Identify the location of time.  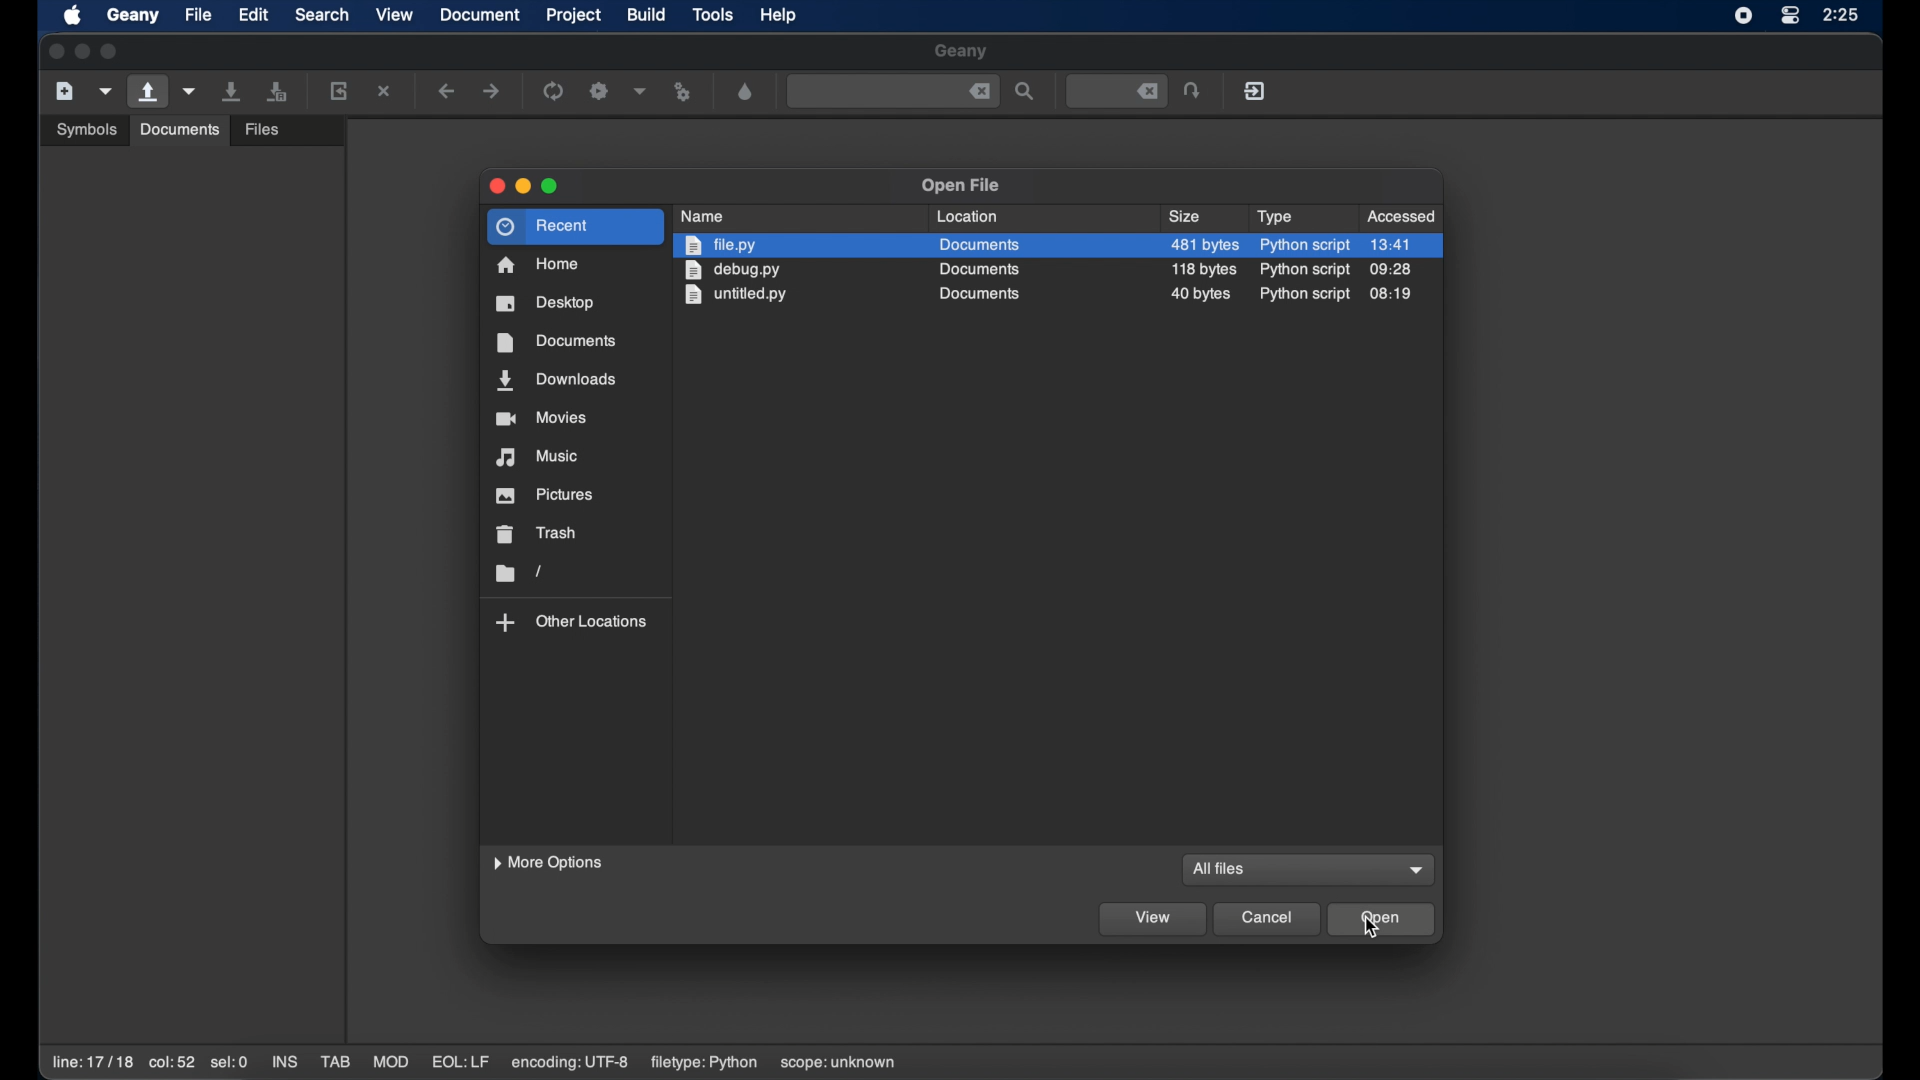
(1843, 14).